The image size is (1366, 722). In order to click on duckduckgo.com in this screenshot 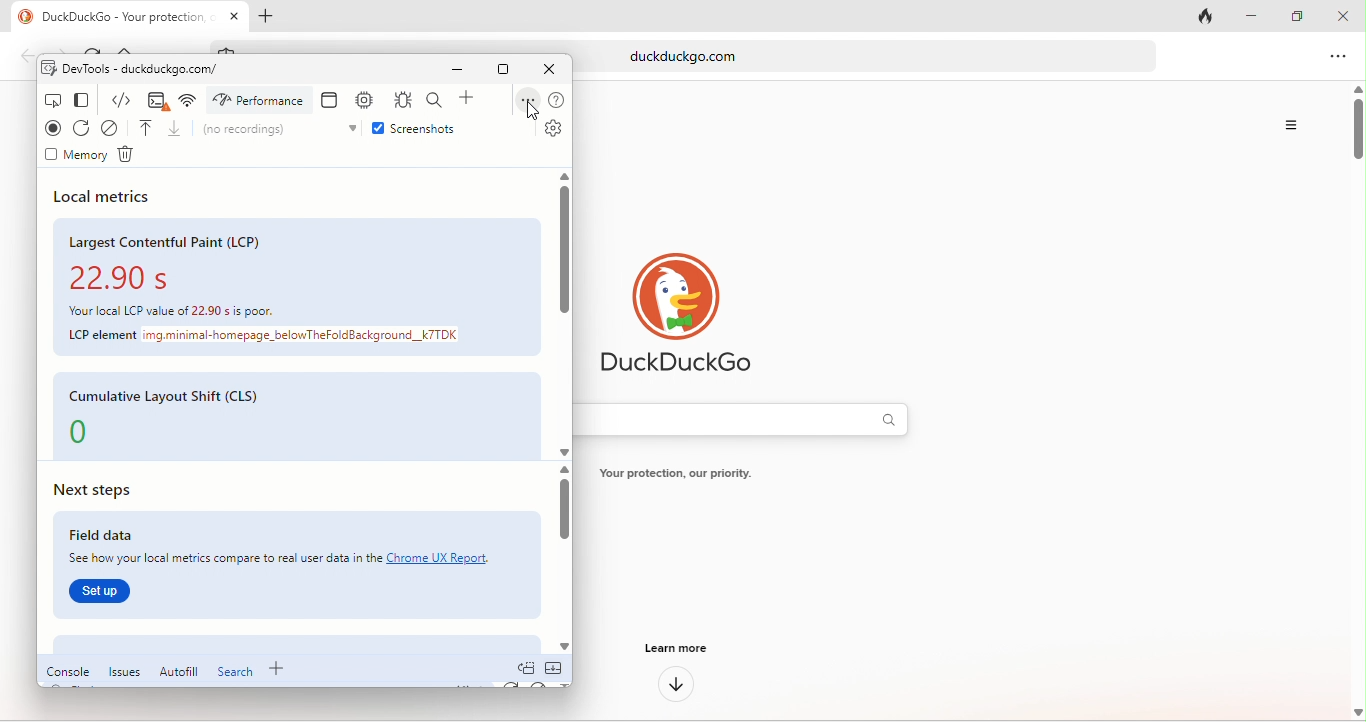, I will do `click(910, 52)`.